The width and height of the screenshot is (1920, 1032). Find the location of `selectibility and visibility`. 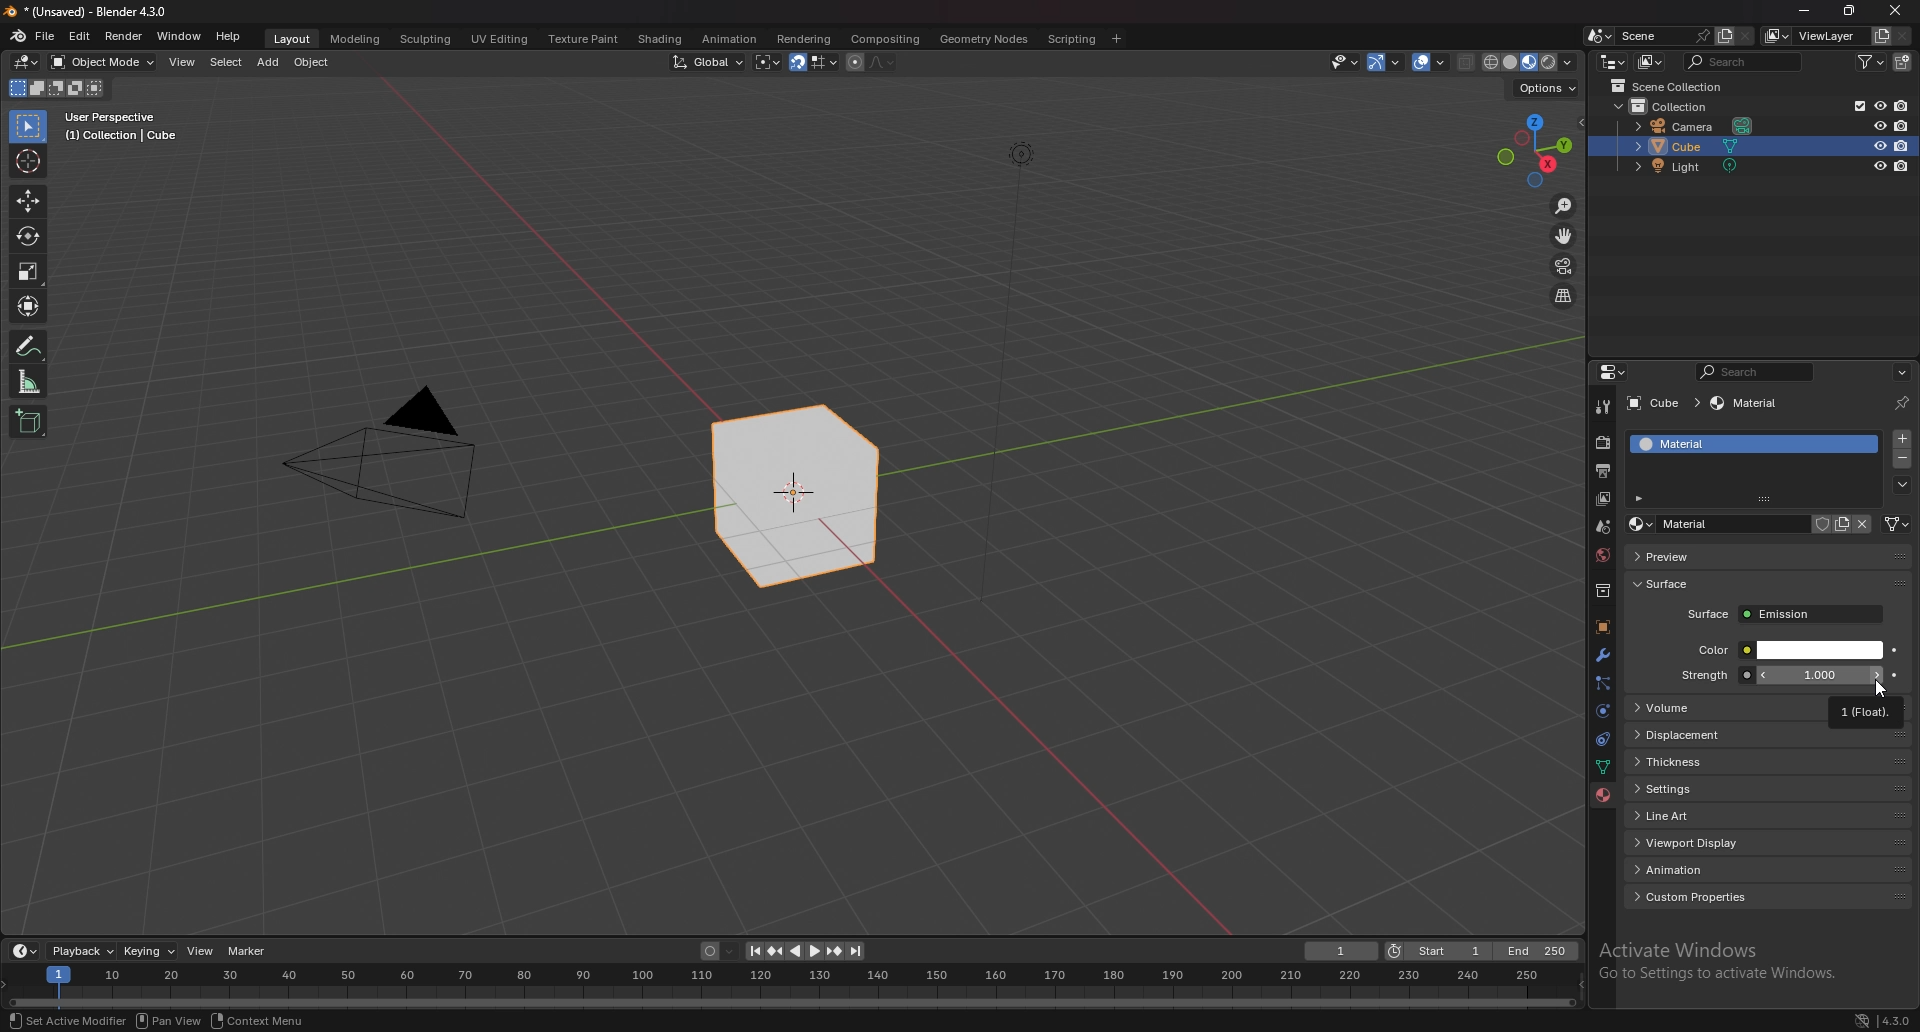

selectibility and visibility is located at coordinates (1346, 62).